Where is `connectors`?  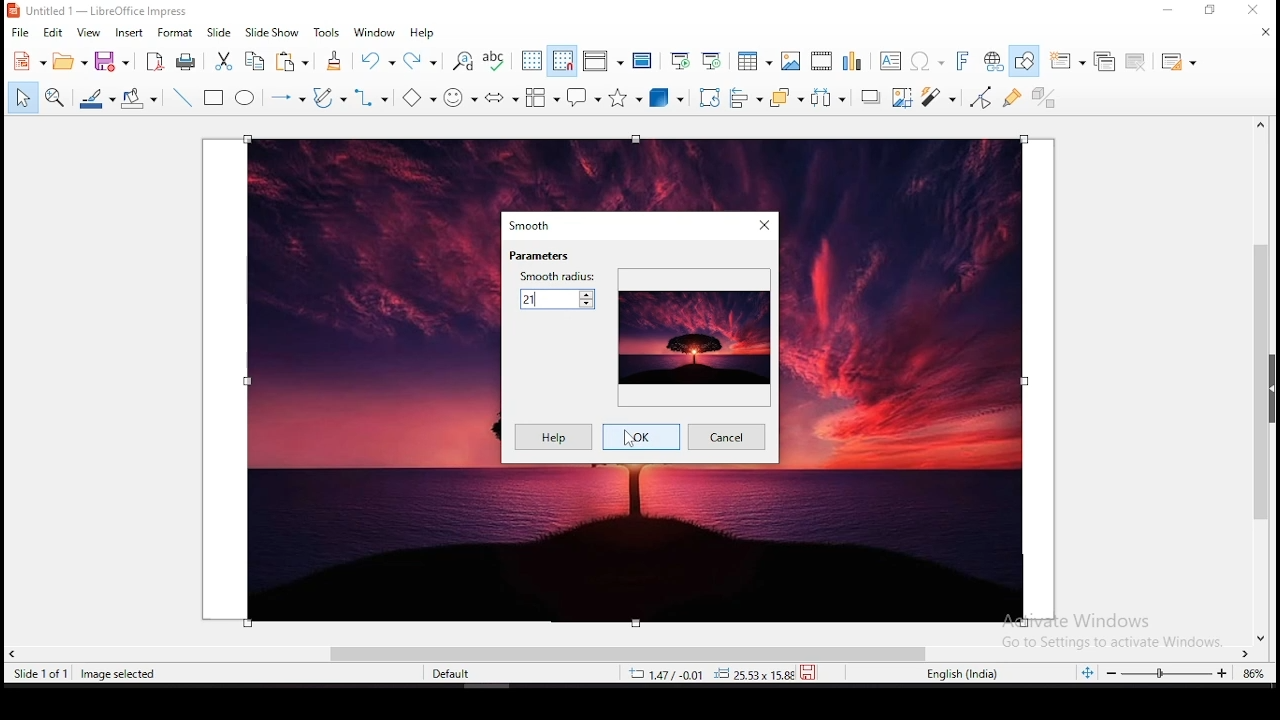 connectors is located at coordinates (372, 99).